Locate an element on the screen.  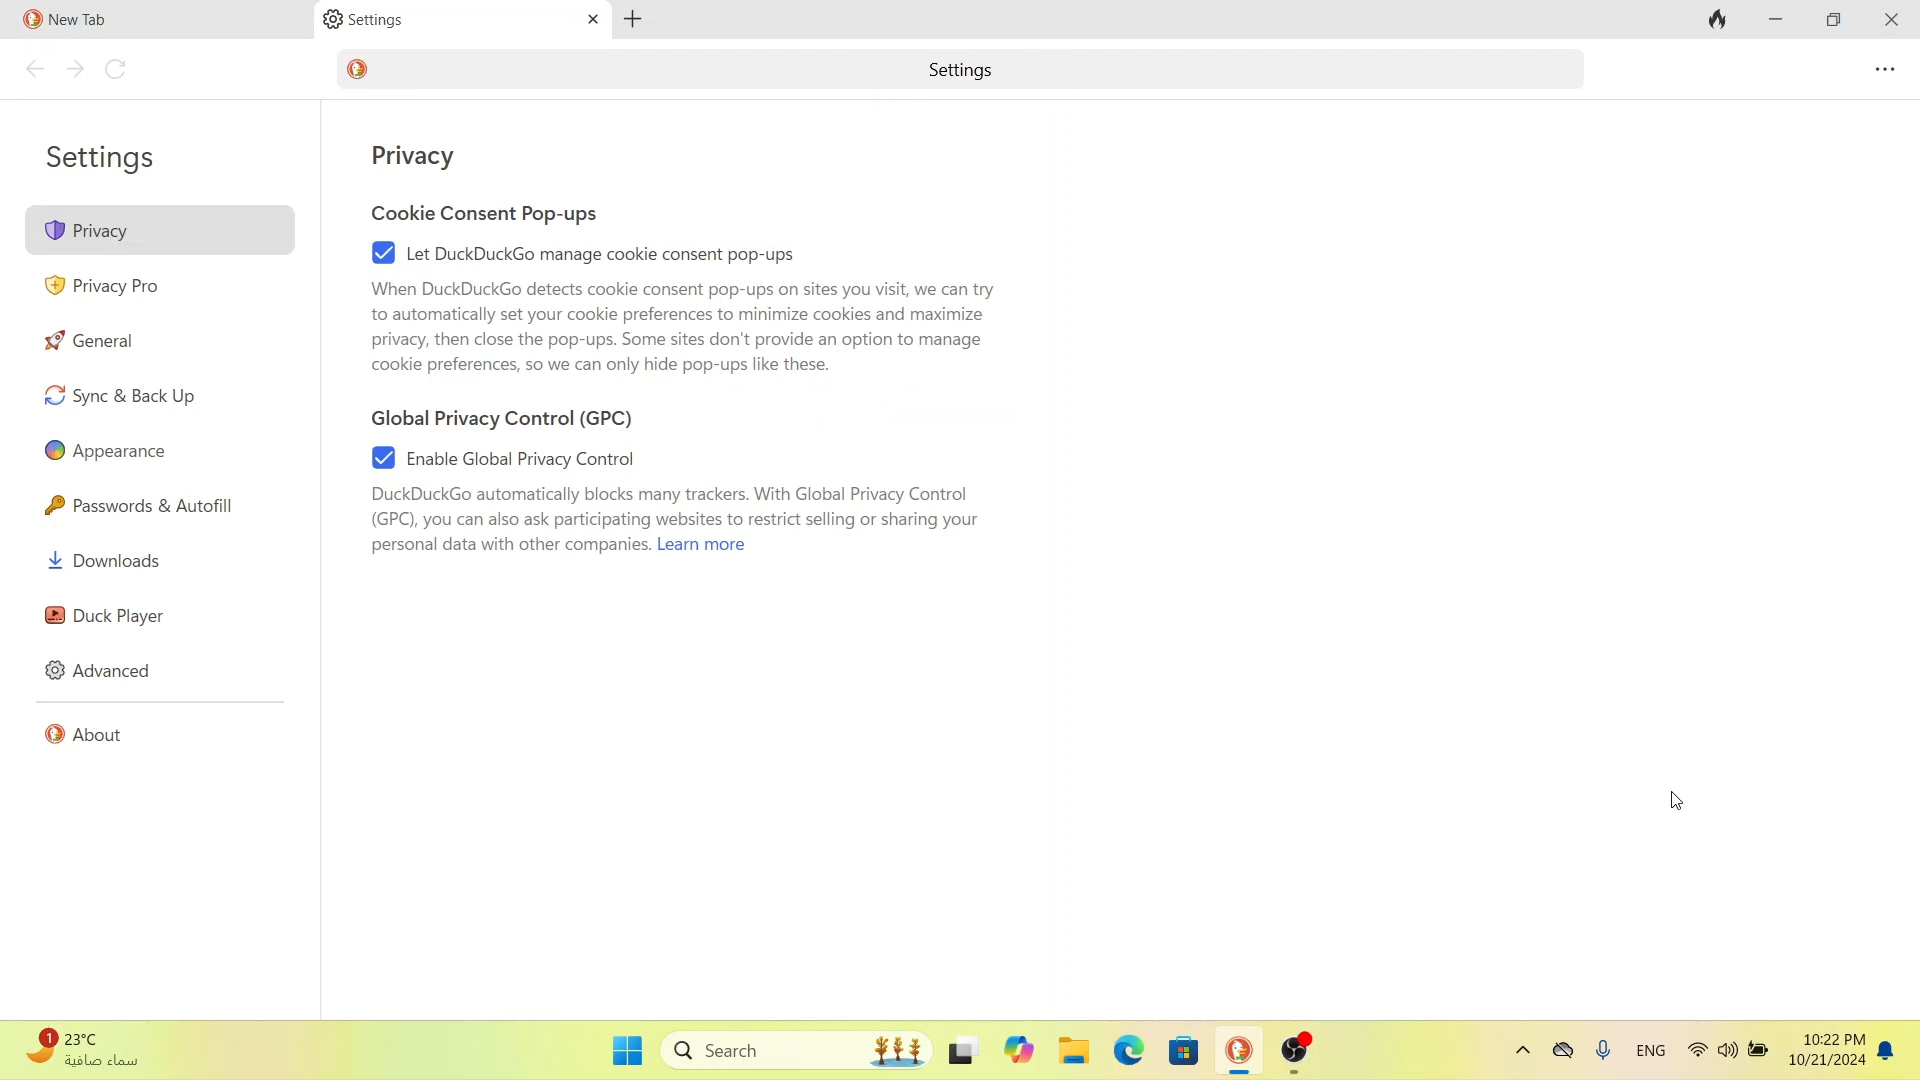
appearance is located at coordinates (109, 449).